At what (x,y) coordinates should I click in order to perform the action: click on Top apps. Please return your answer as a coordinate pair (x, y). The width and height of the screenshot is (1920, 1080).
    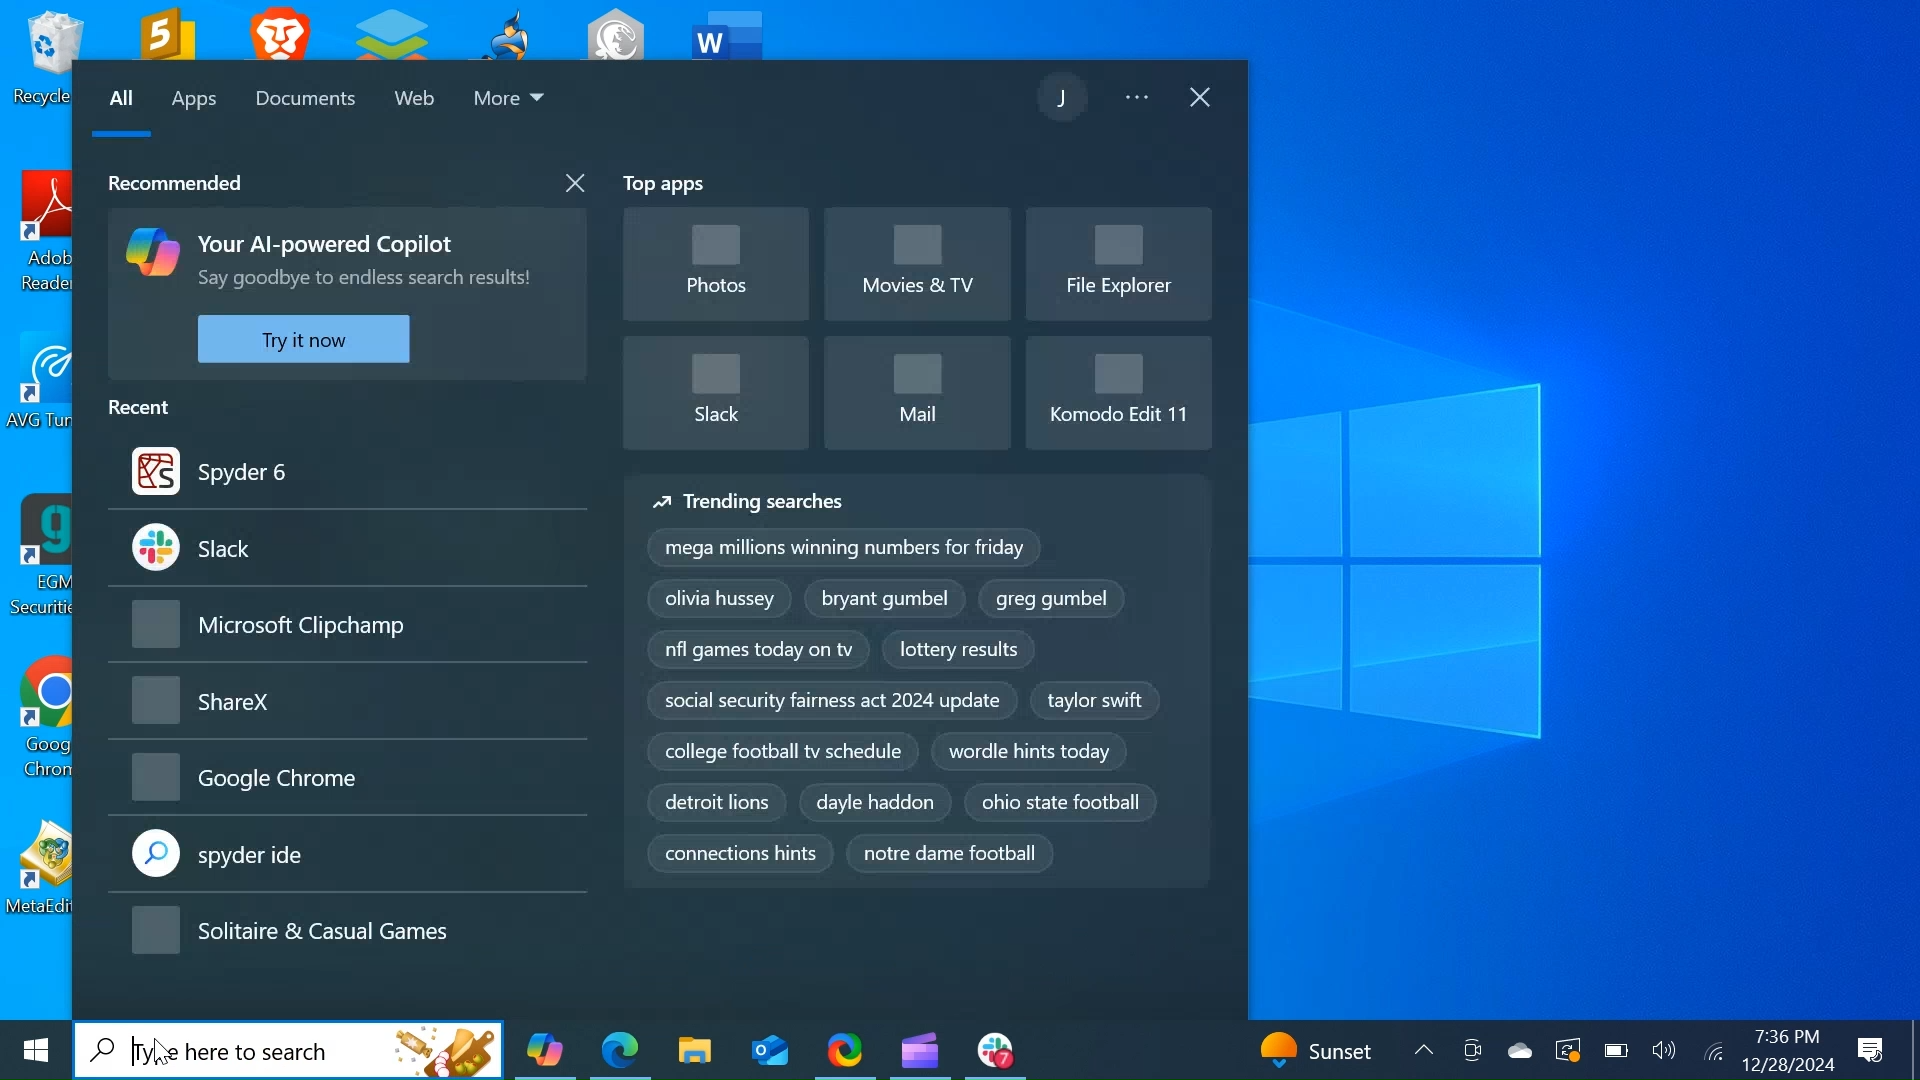
    Looking at the image, I should click on (667, 186).